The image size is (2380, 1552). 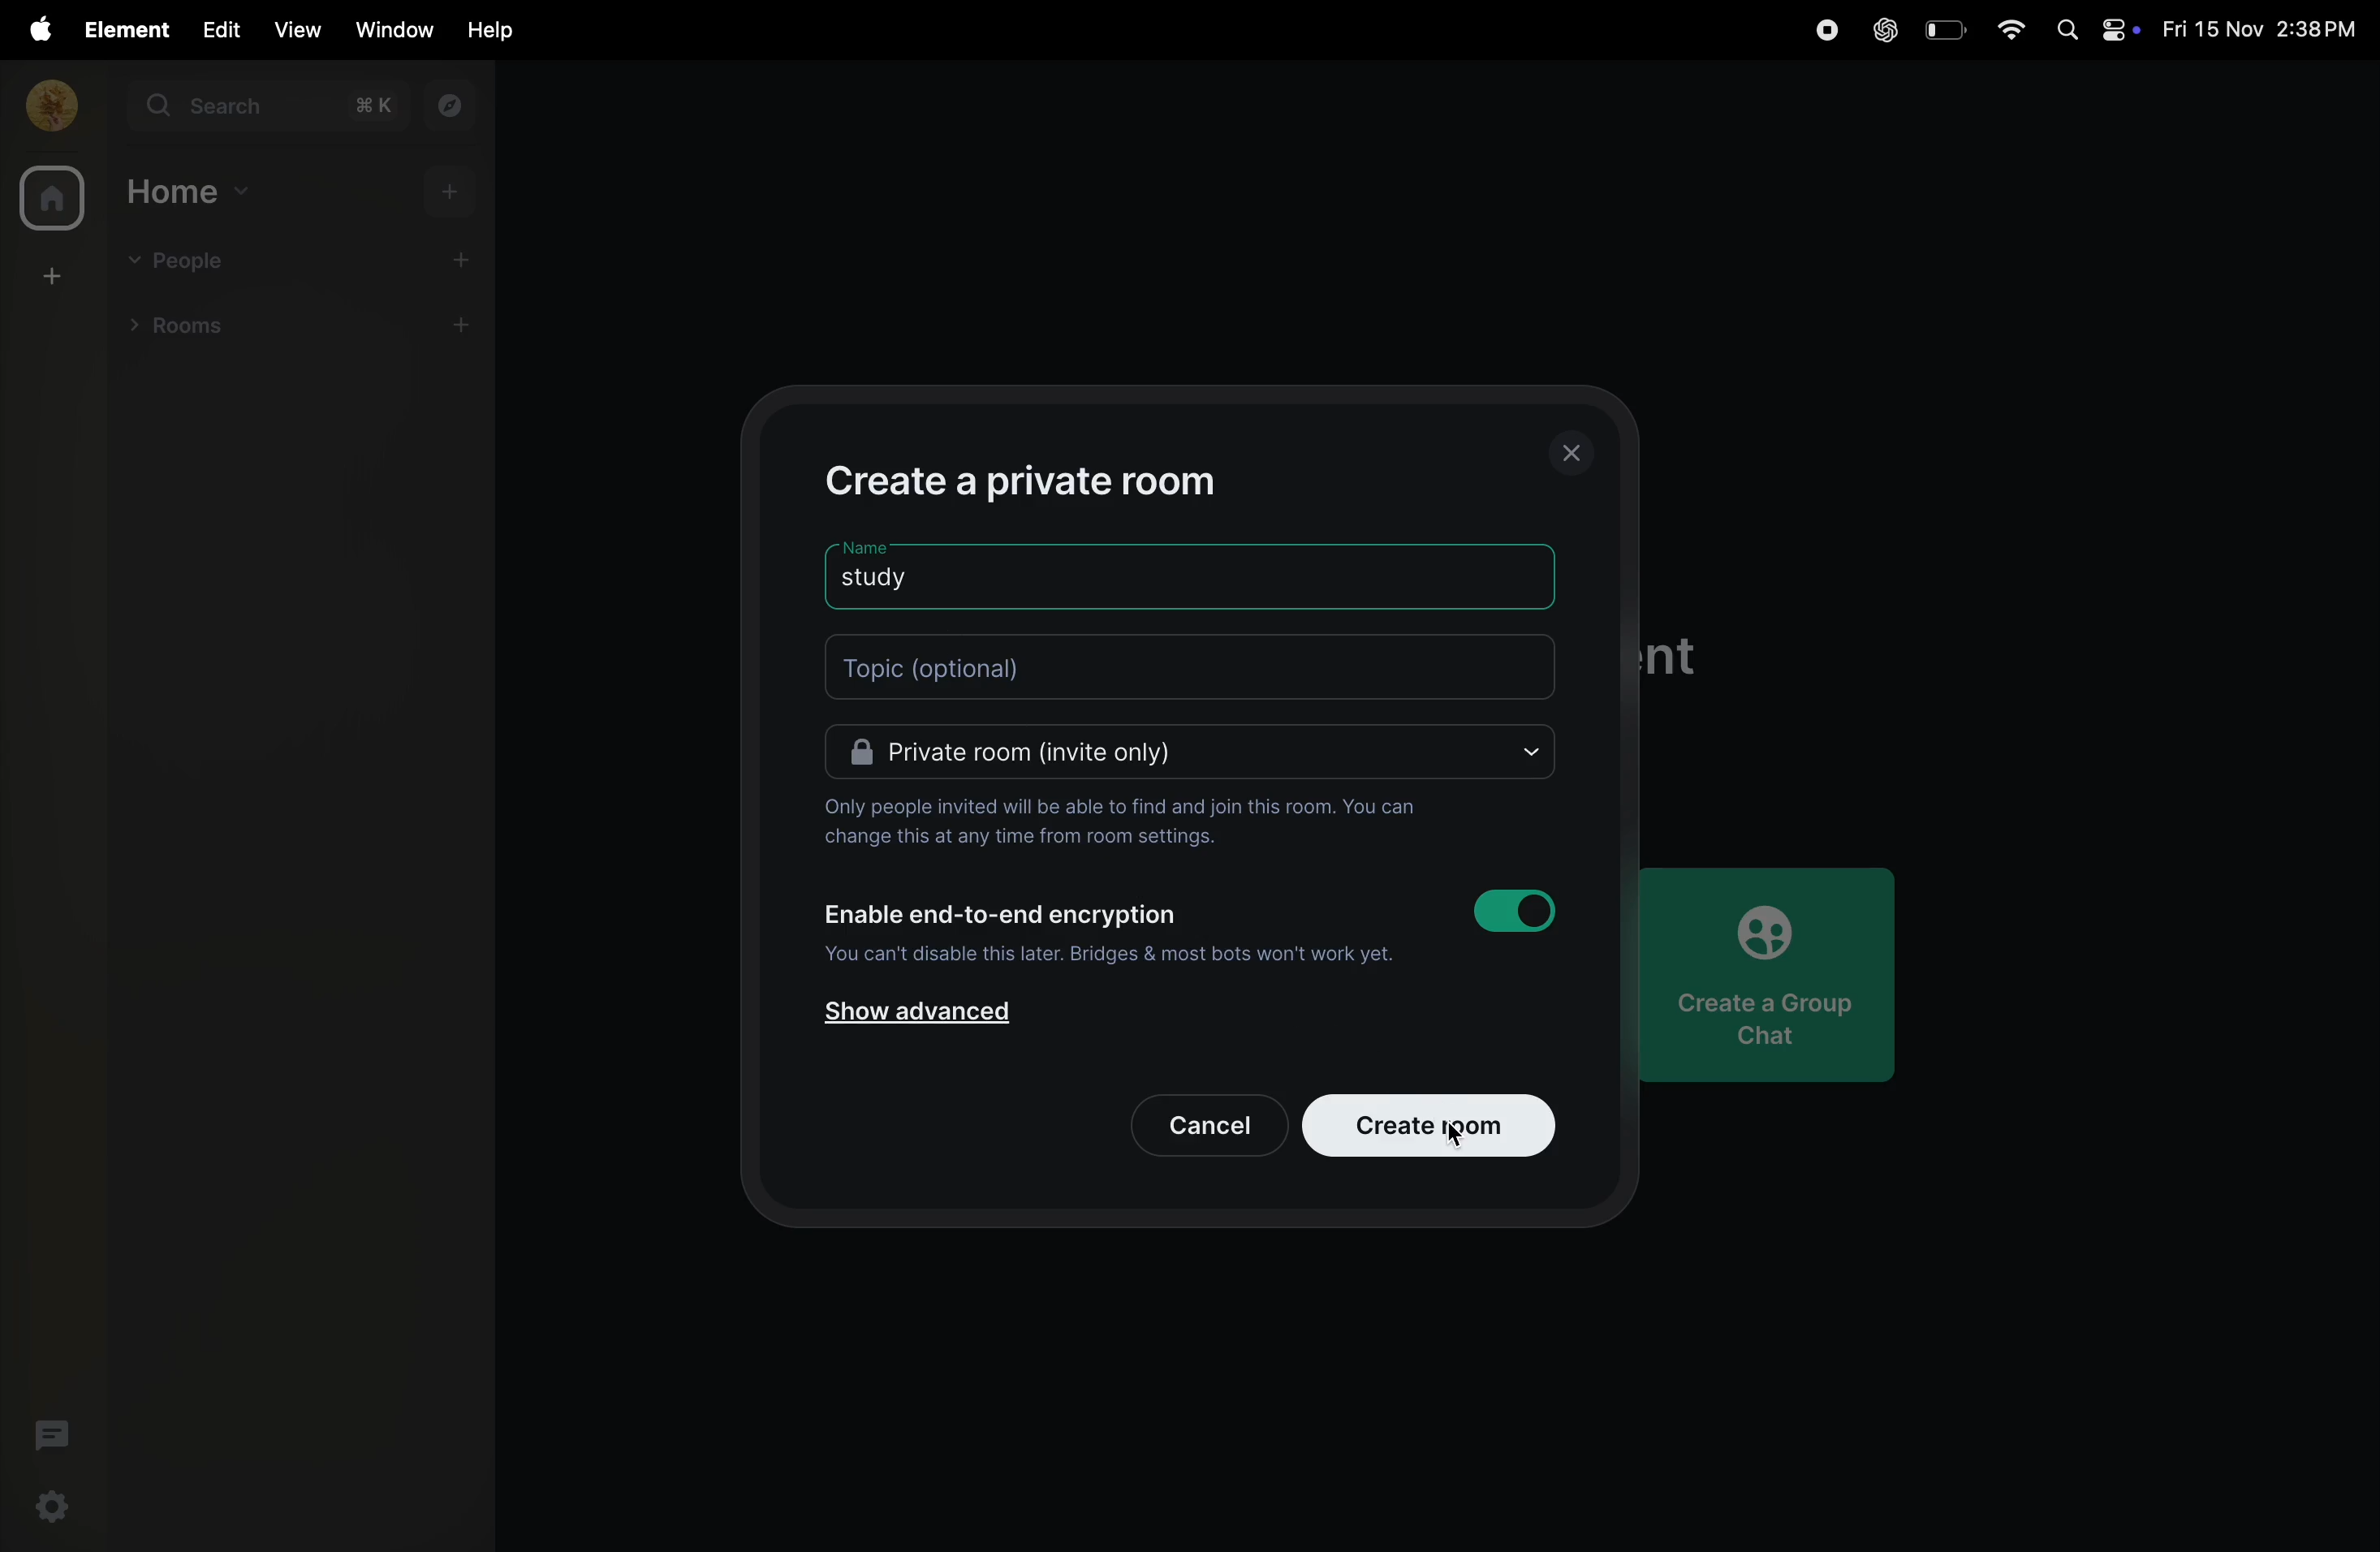 I want to click on toggle button, so click(x=1518, y=916).